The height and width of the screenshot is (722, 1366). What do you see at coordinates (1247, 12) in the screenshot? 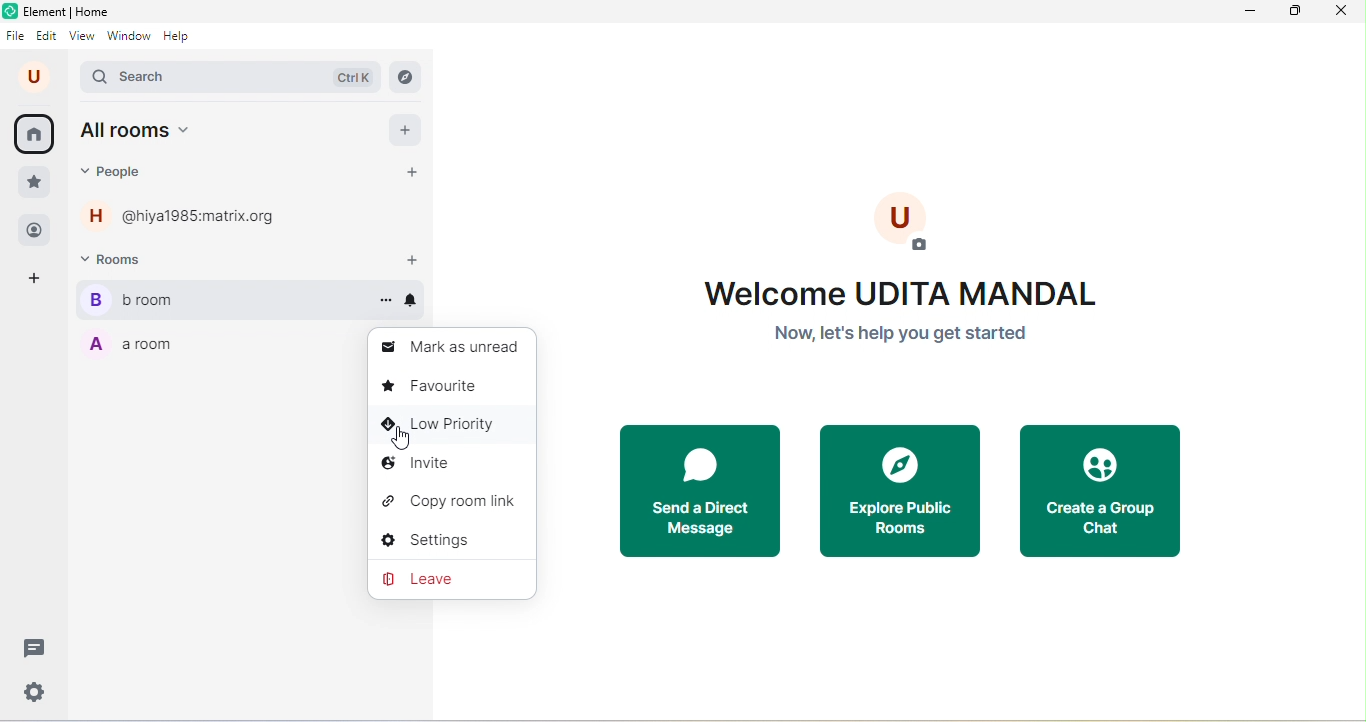
I see `minimize` at bounding box center [1247, 12].